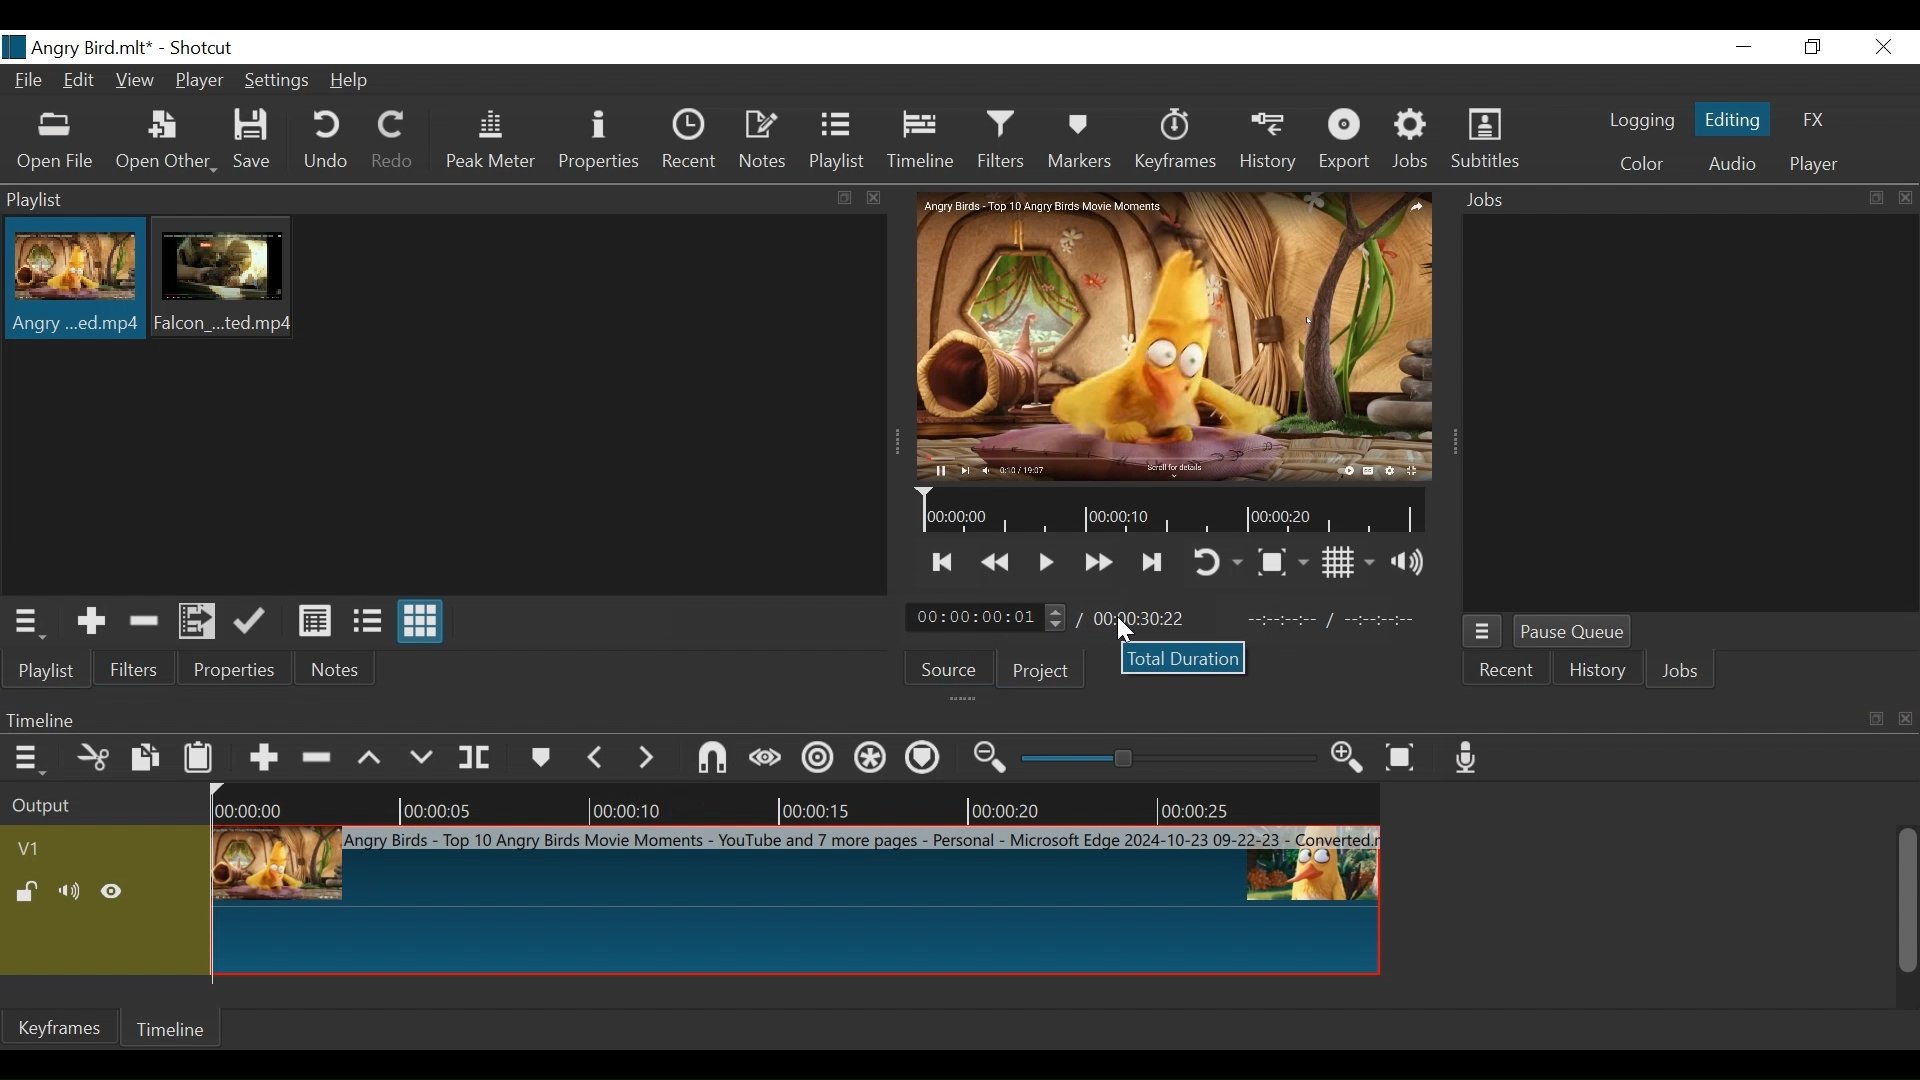  Describe the element at coordinates (1643, 120) in the screenshot. I see `logging` at that location.